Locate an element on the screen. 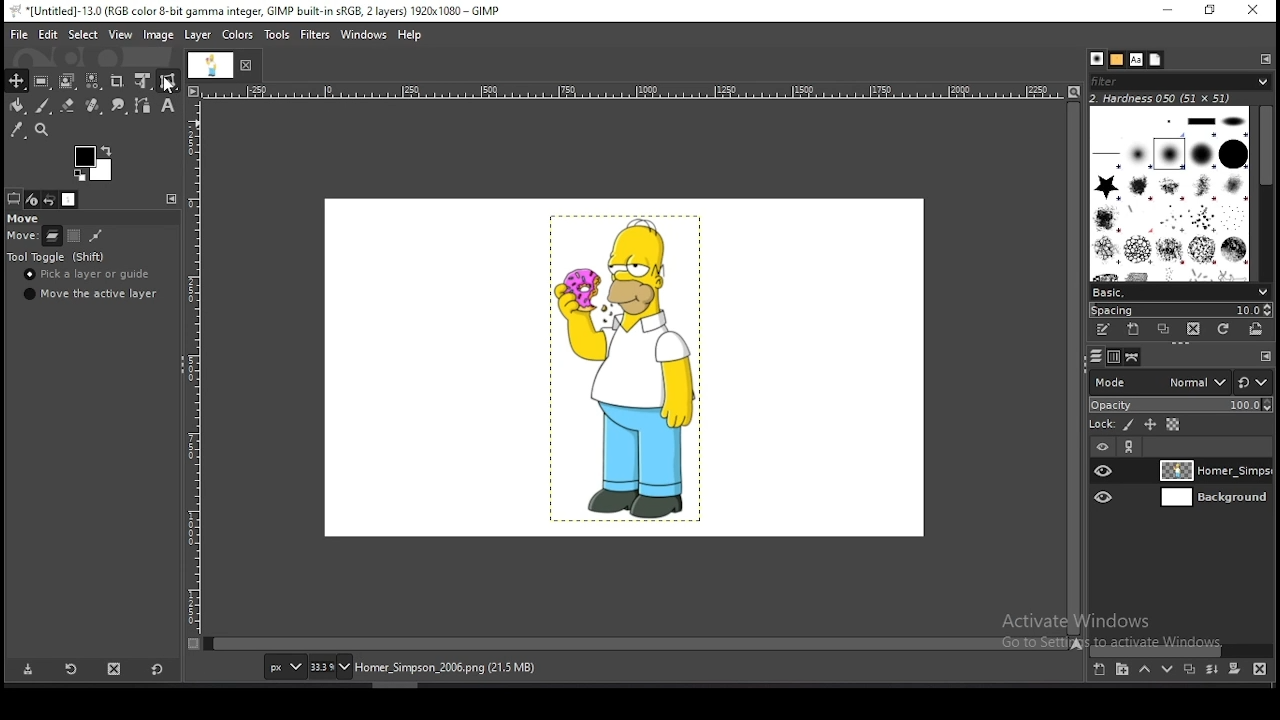  rest is located at coordinates (1253, 382).